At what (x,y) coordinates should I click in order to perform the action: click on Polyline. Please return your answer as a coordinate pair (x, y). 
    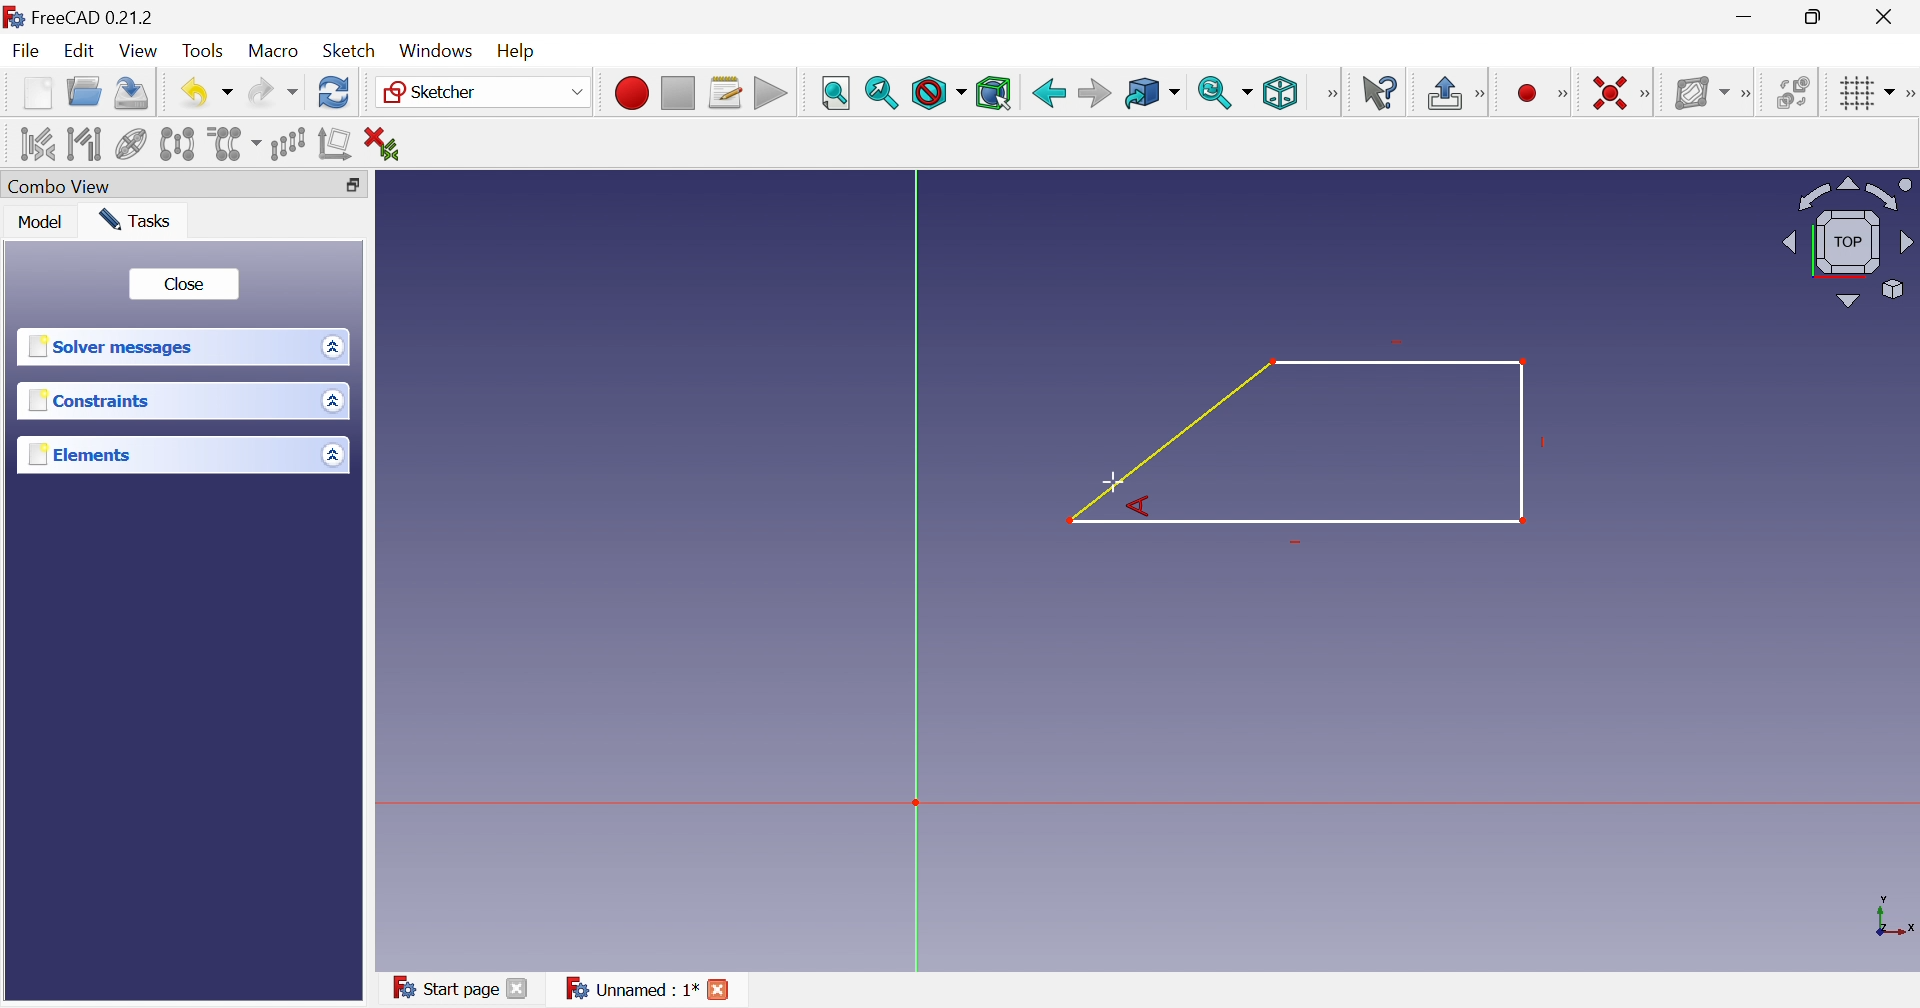
    Looking at the image, I should click on (1298, 445).